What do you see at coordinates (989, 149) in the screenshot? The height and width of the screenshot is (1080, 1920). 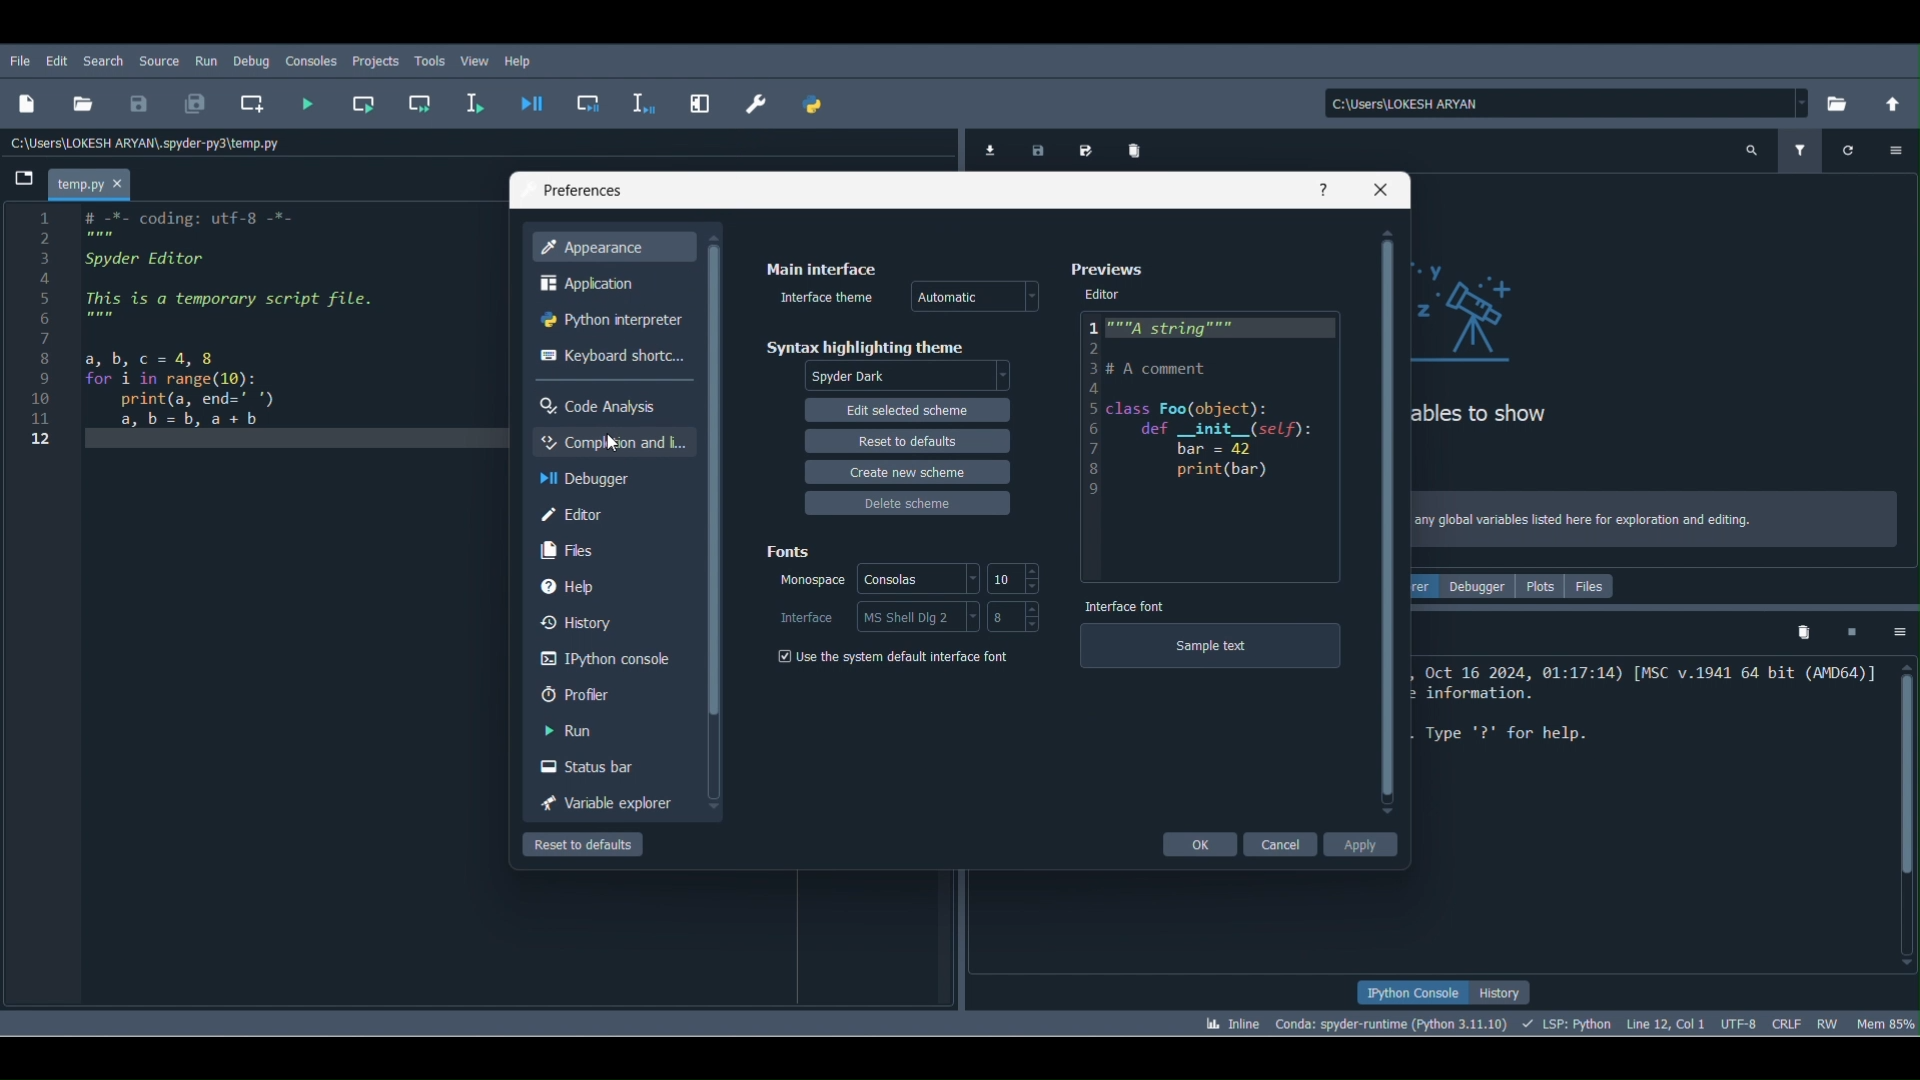 I see `Import data` at bounding box center [989, 149].